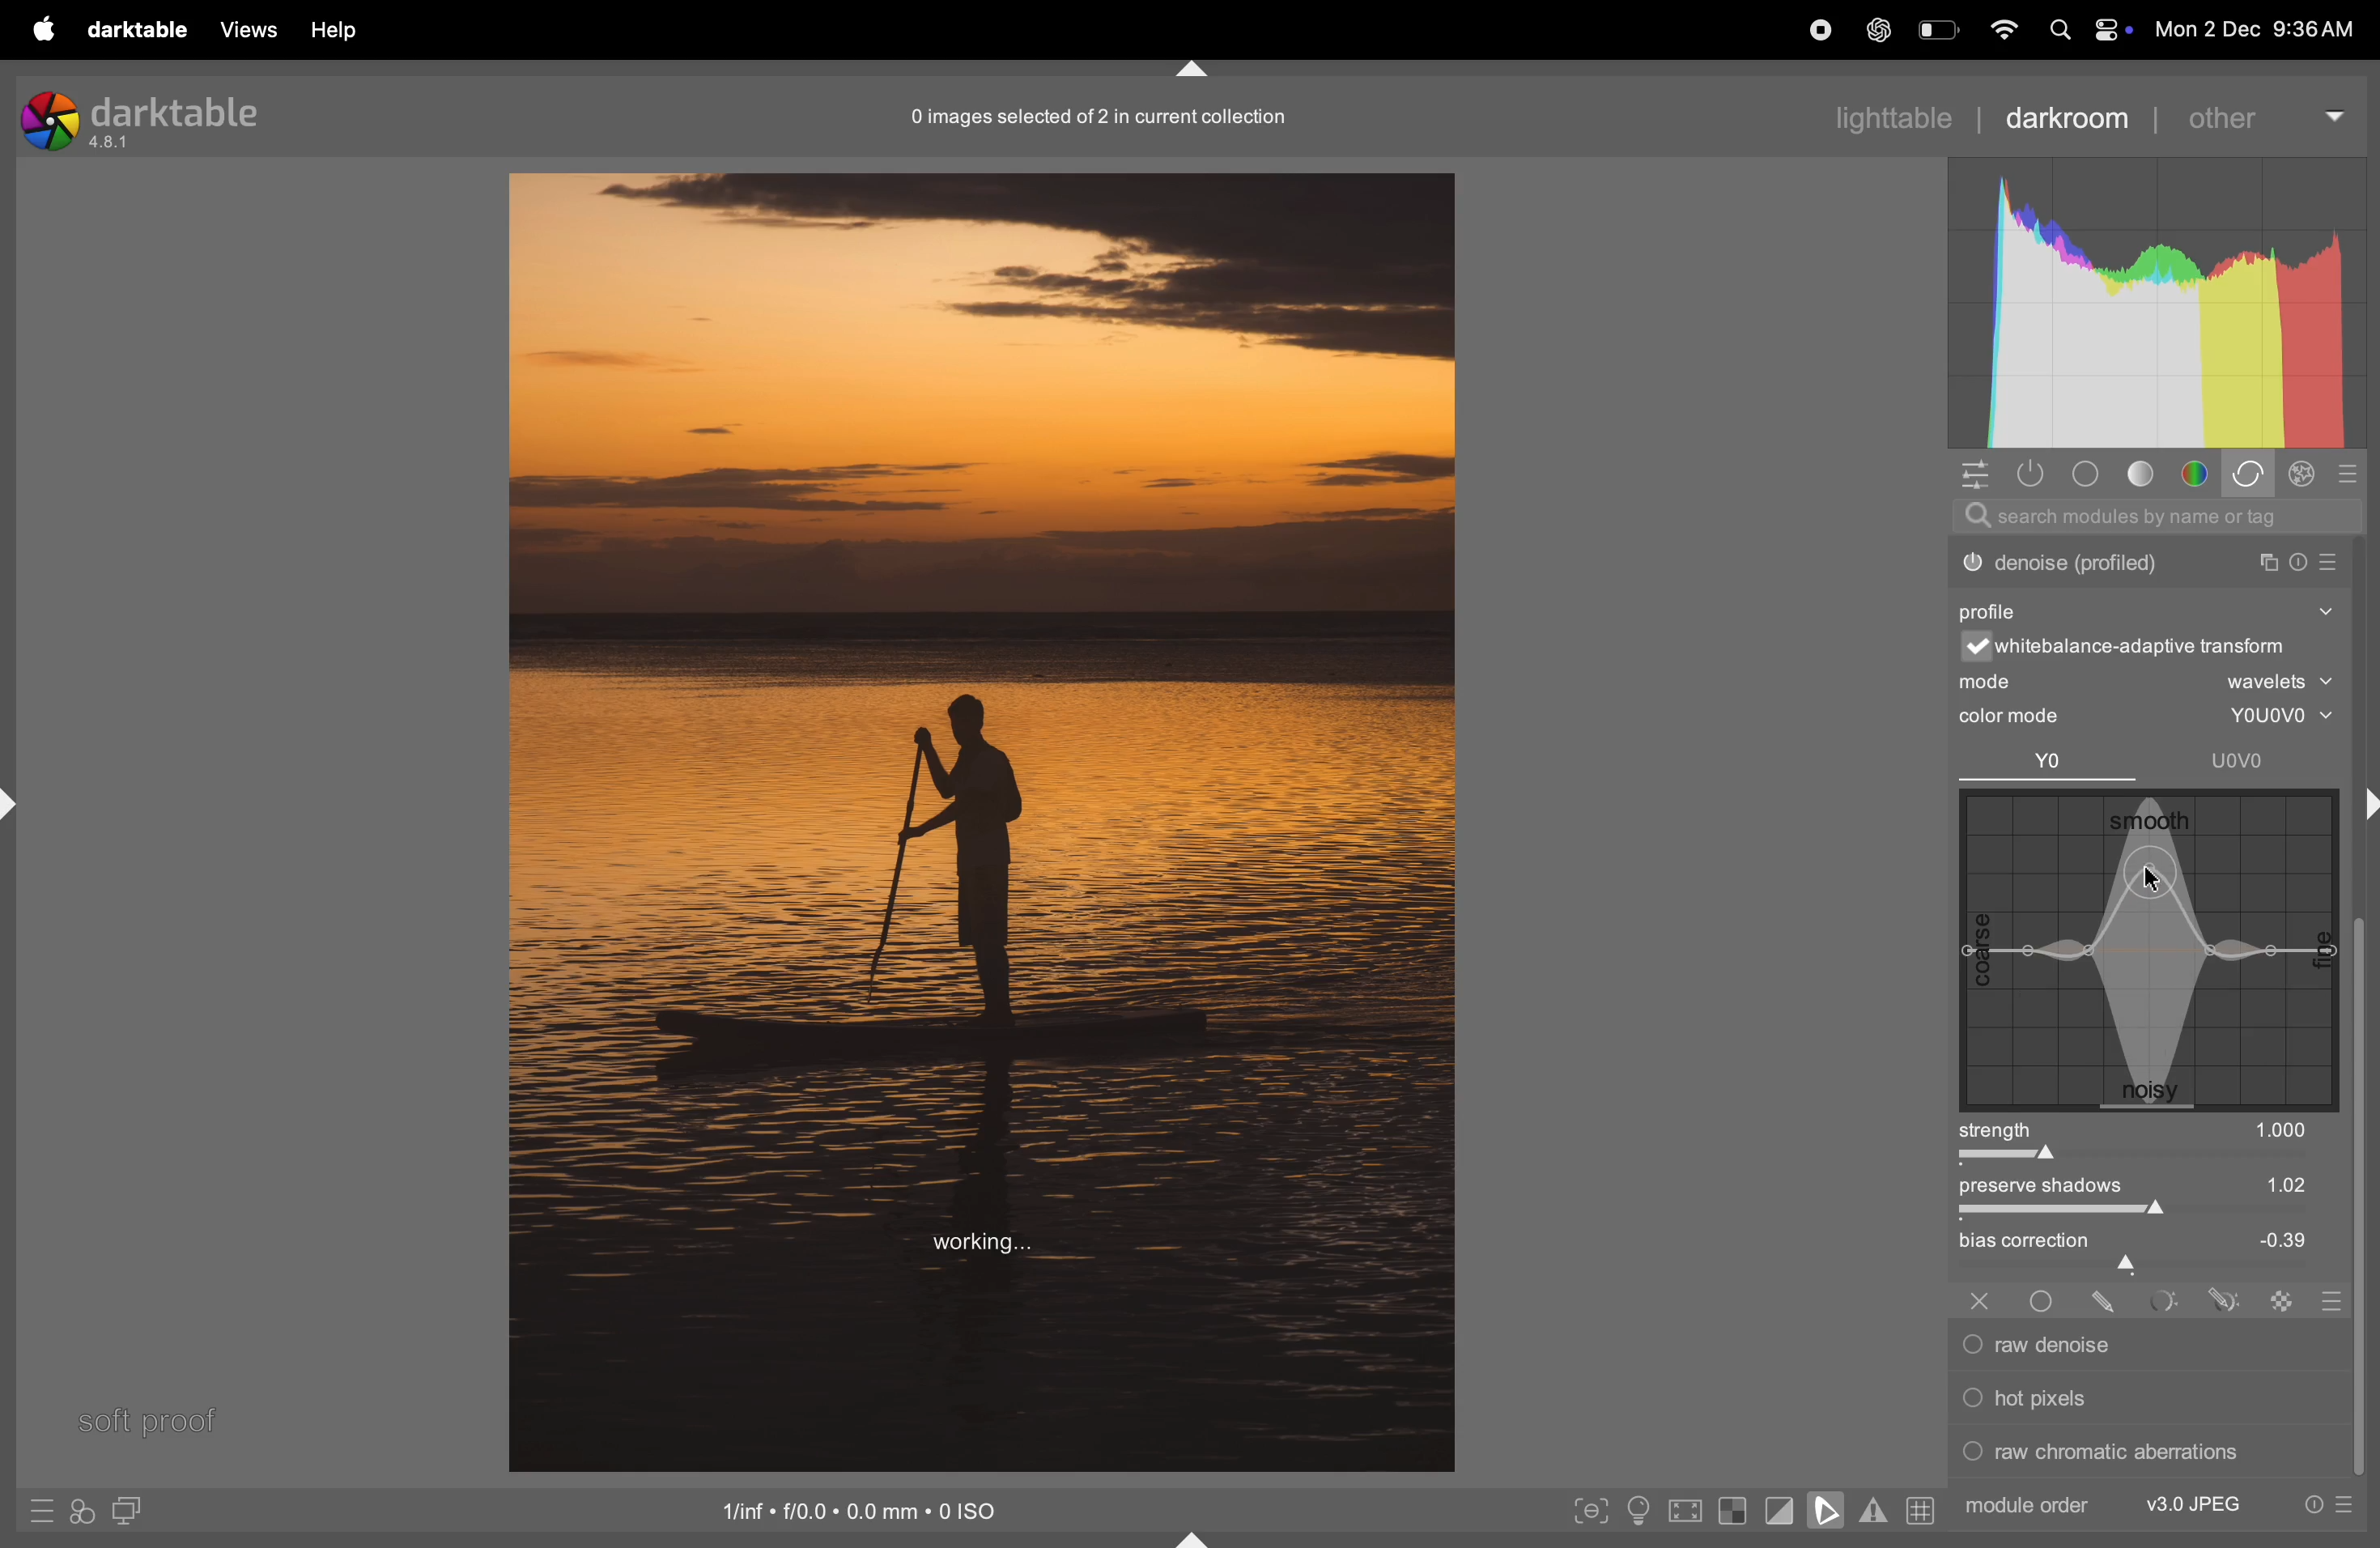 The height and width of the screenshot is (1548, 2380). Describe the element at coordinates (2150, 1214) in the screenshot. I see `toggle bars` at that location.